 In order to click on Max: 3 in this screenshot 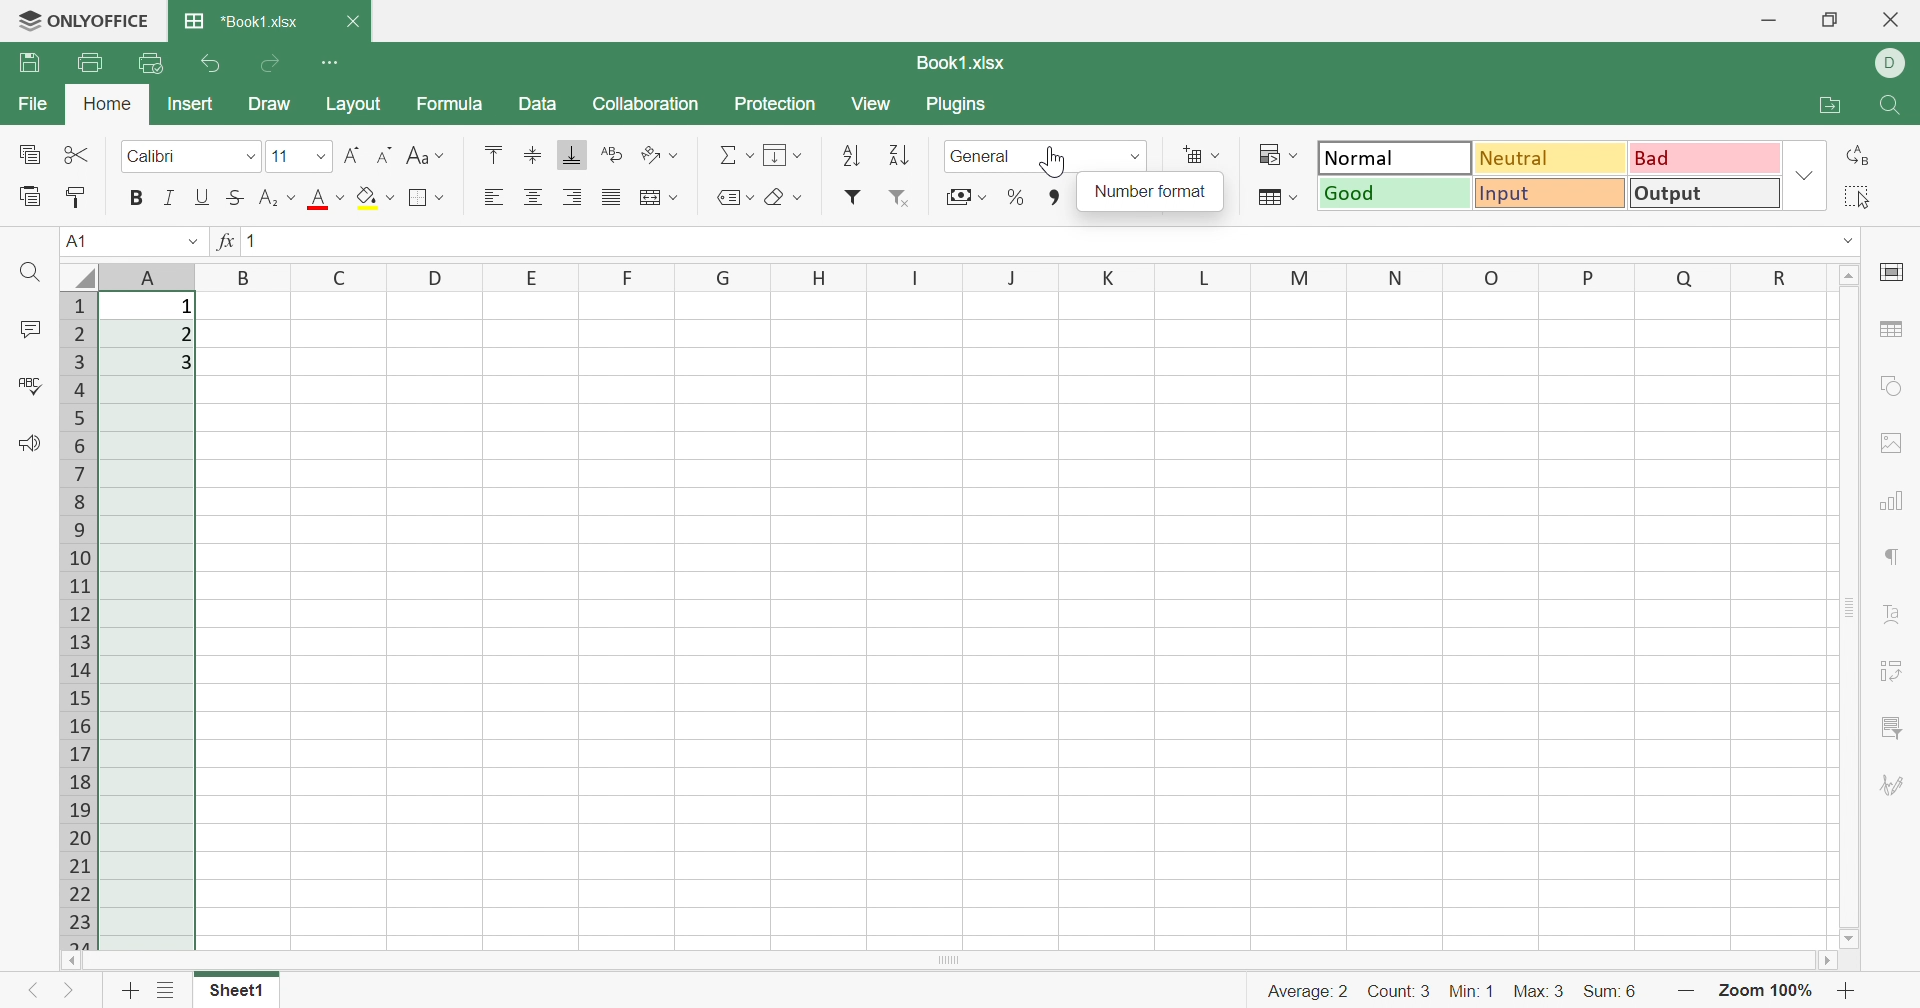, I will do `click(1540, 994)`.